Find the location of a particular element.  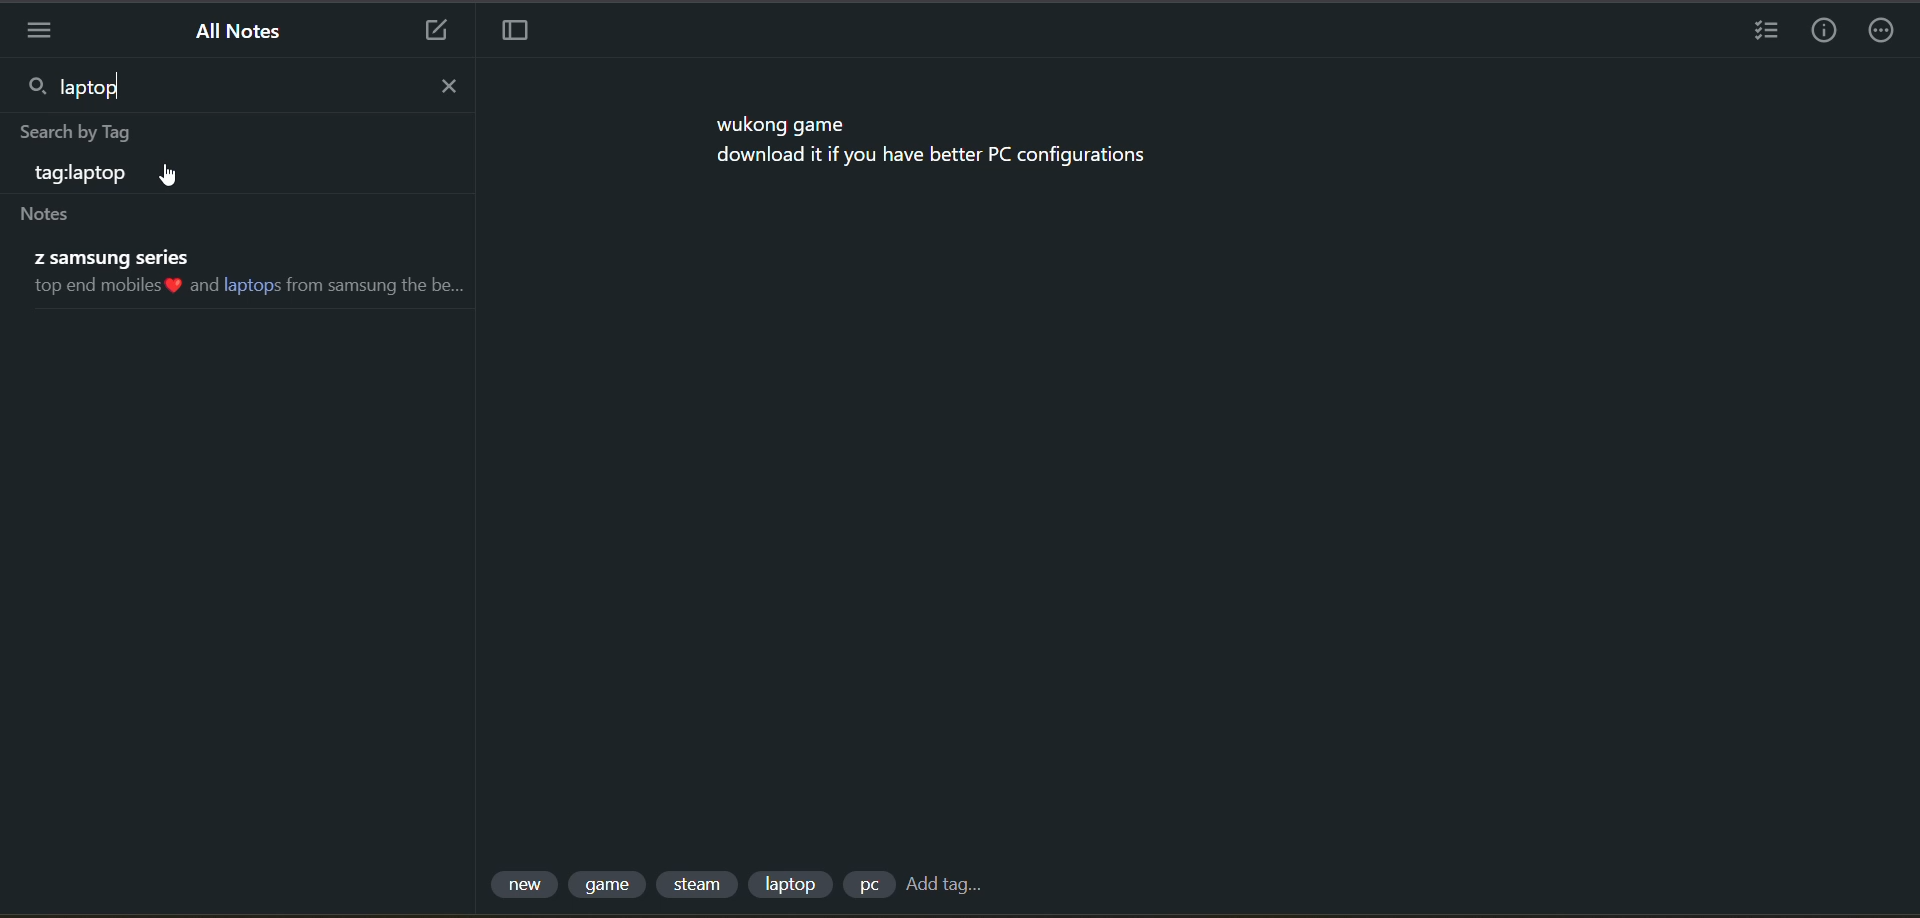

tag 3 is located at coordinates (700, 883).